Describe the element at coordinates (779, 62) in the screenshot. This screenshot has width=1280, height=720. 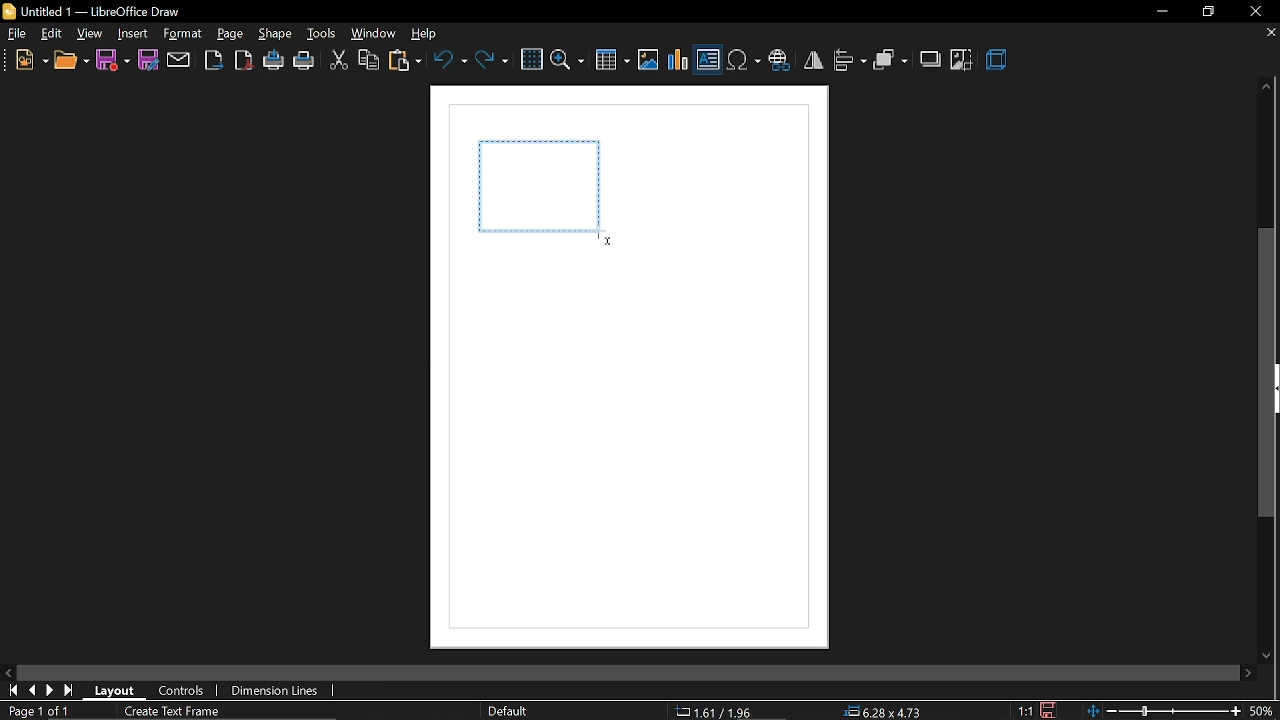
I see `insert hyperlink` at that location.